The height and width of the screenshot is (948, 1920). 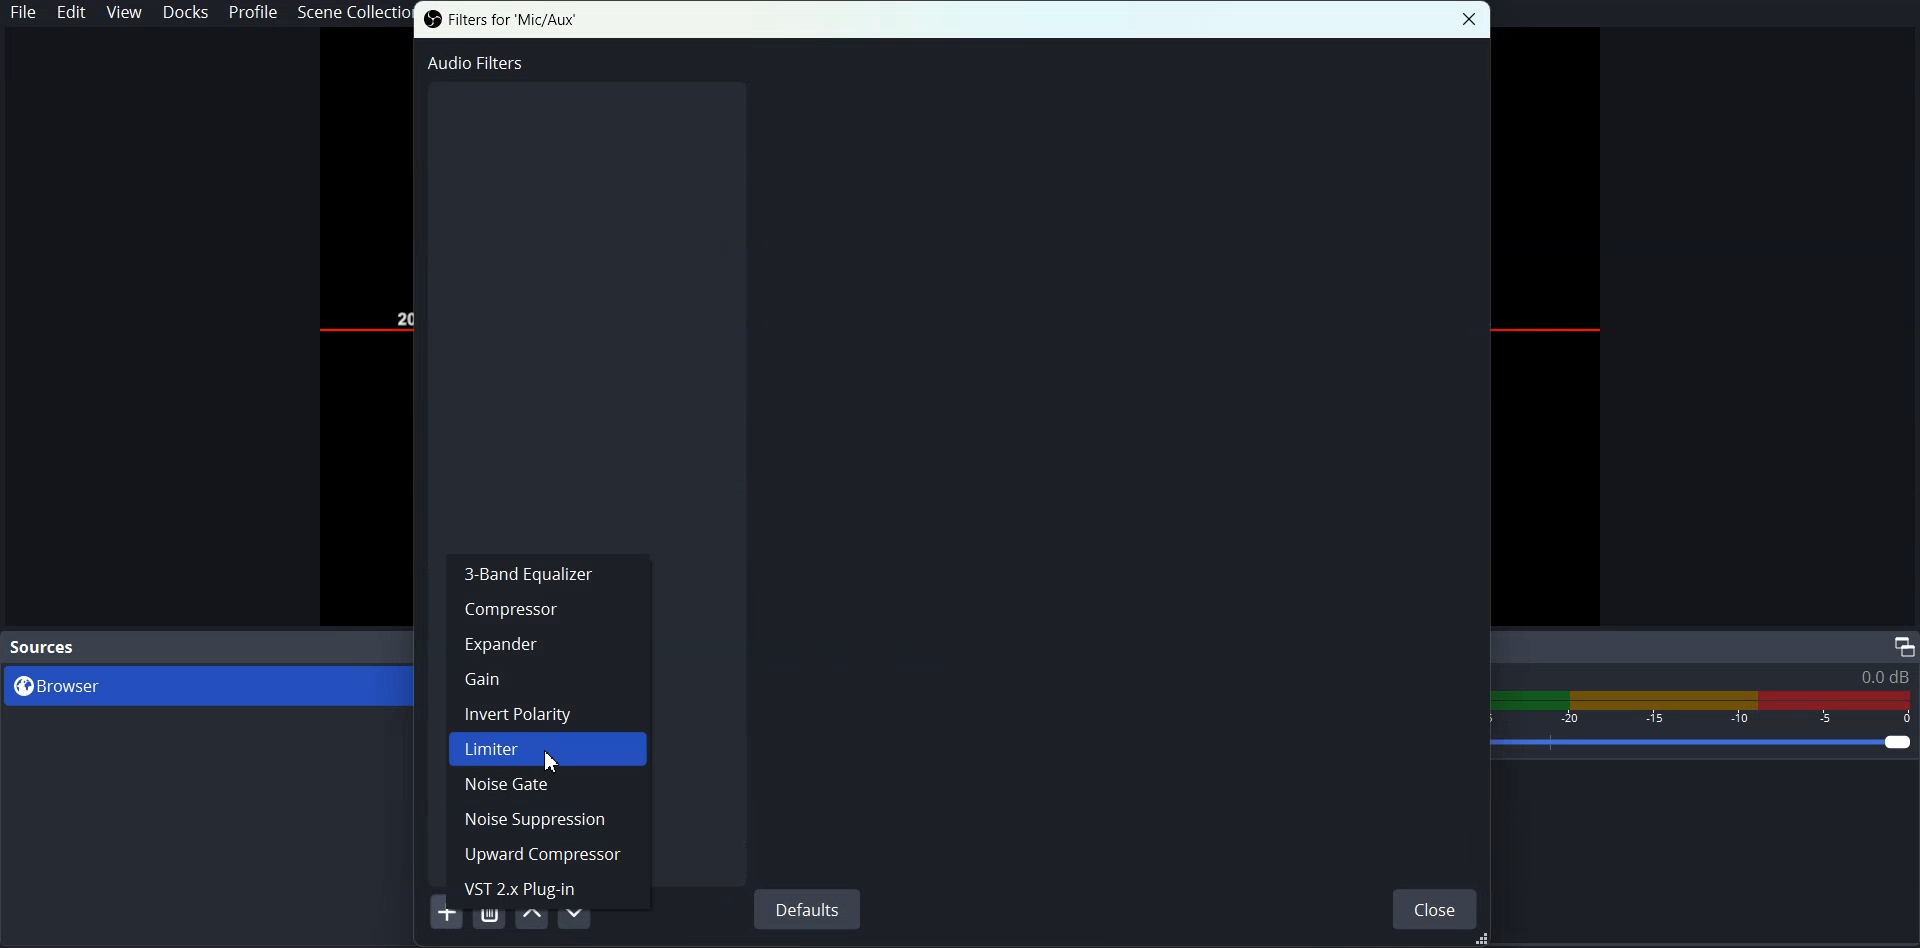 I want to click on Noise Gate, so click(x=548, y=786).